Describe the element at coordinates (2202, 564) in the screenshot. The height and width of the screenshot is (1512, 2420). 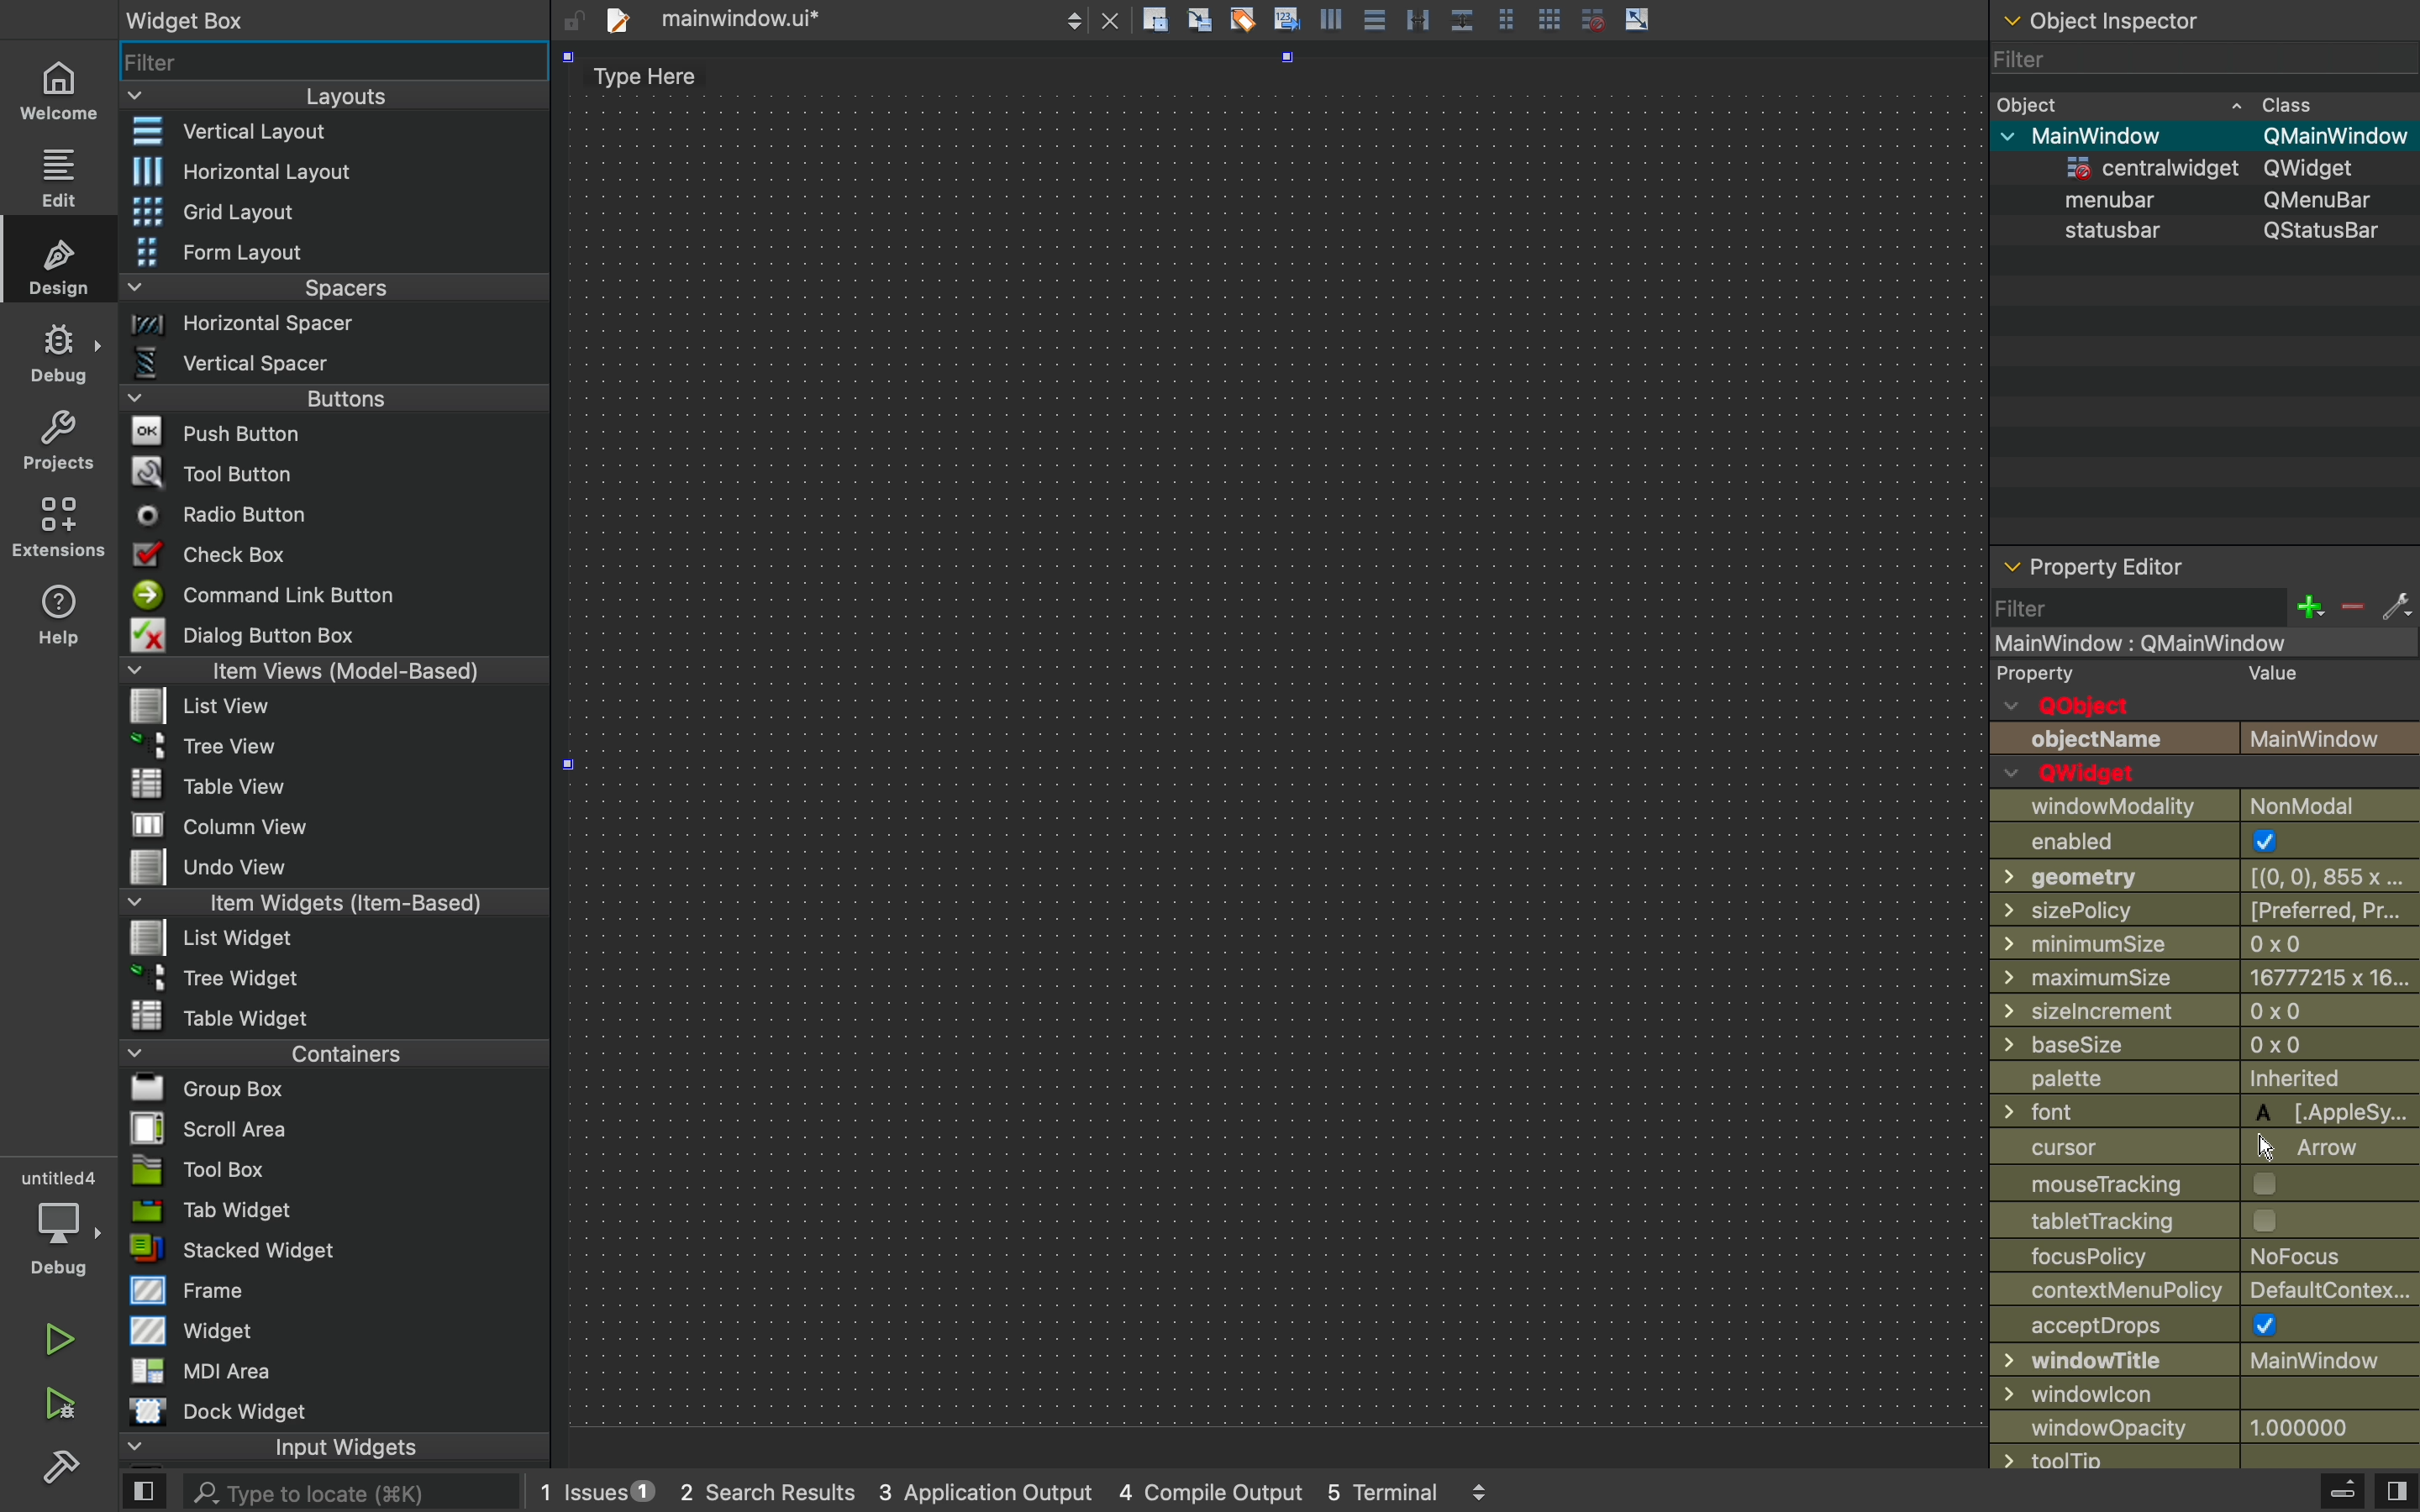
I see `properties of selected widget ` at that location.